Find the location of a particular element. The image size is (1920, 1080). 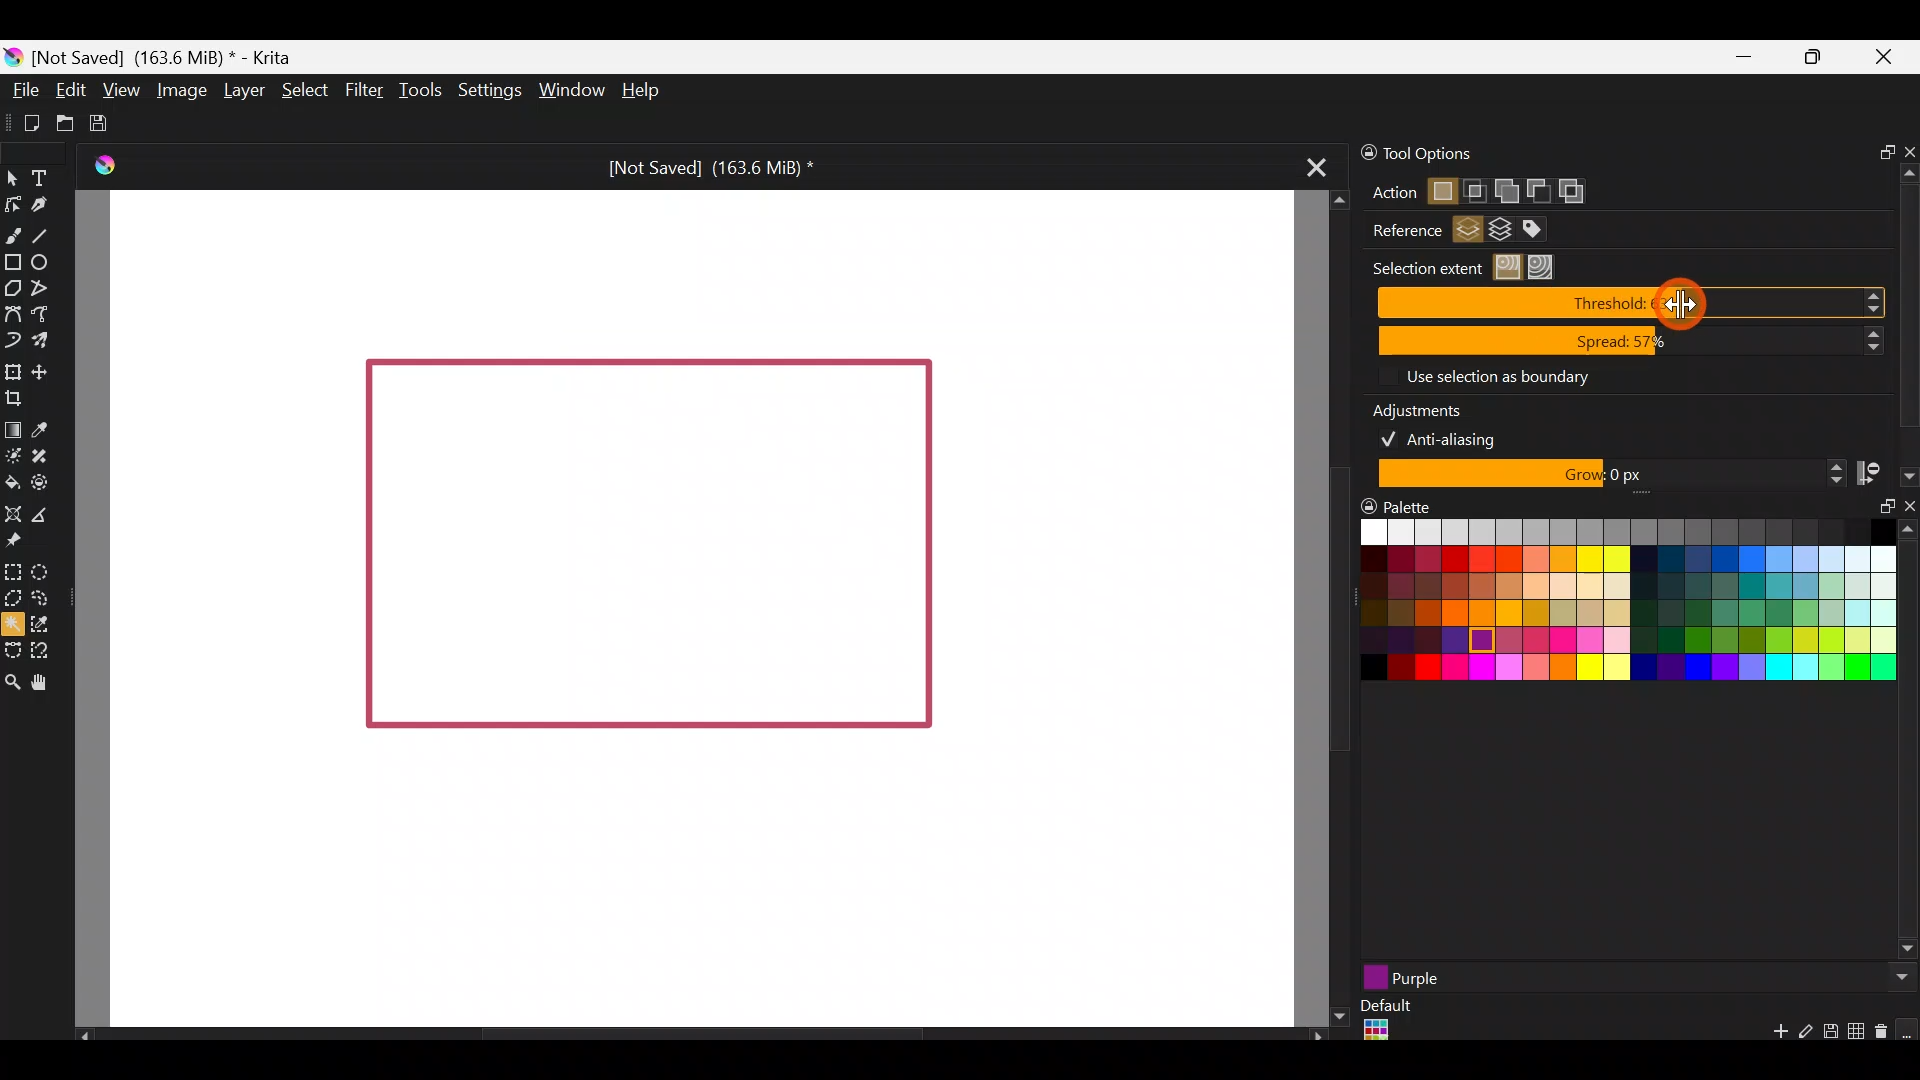

Calligraphy is located at coordinates (43, 205).